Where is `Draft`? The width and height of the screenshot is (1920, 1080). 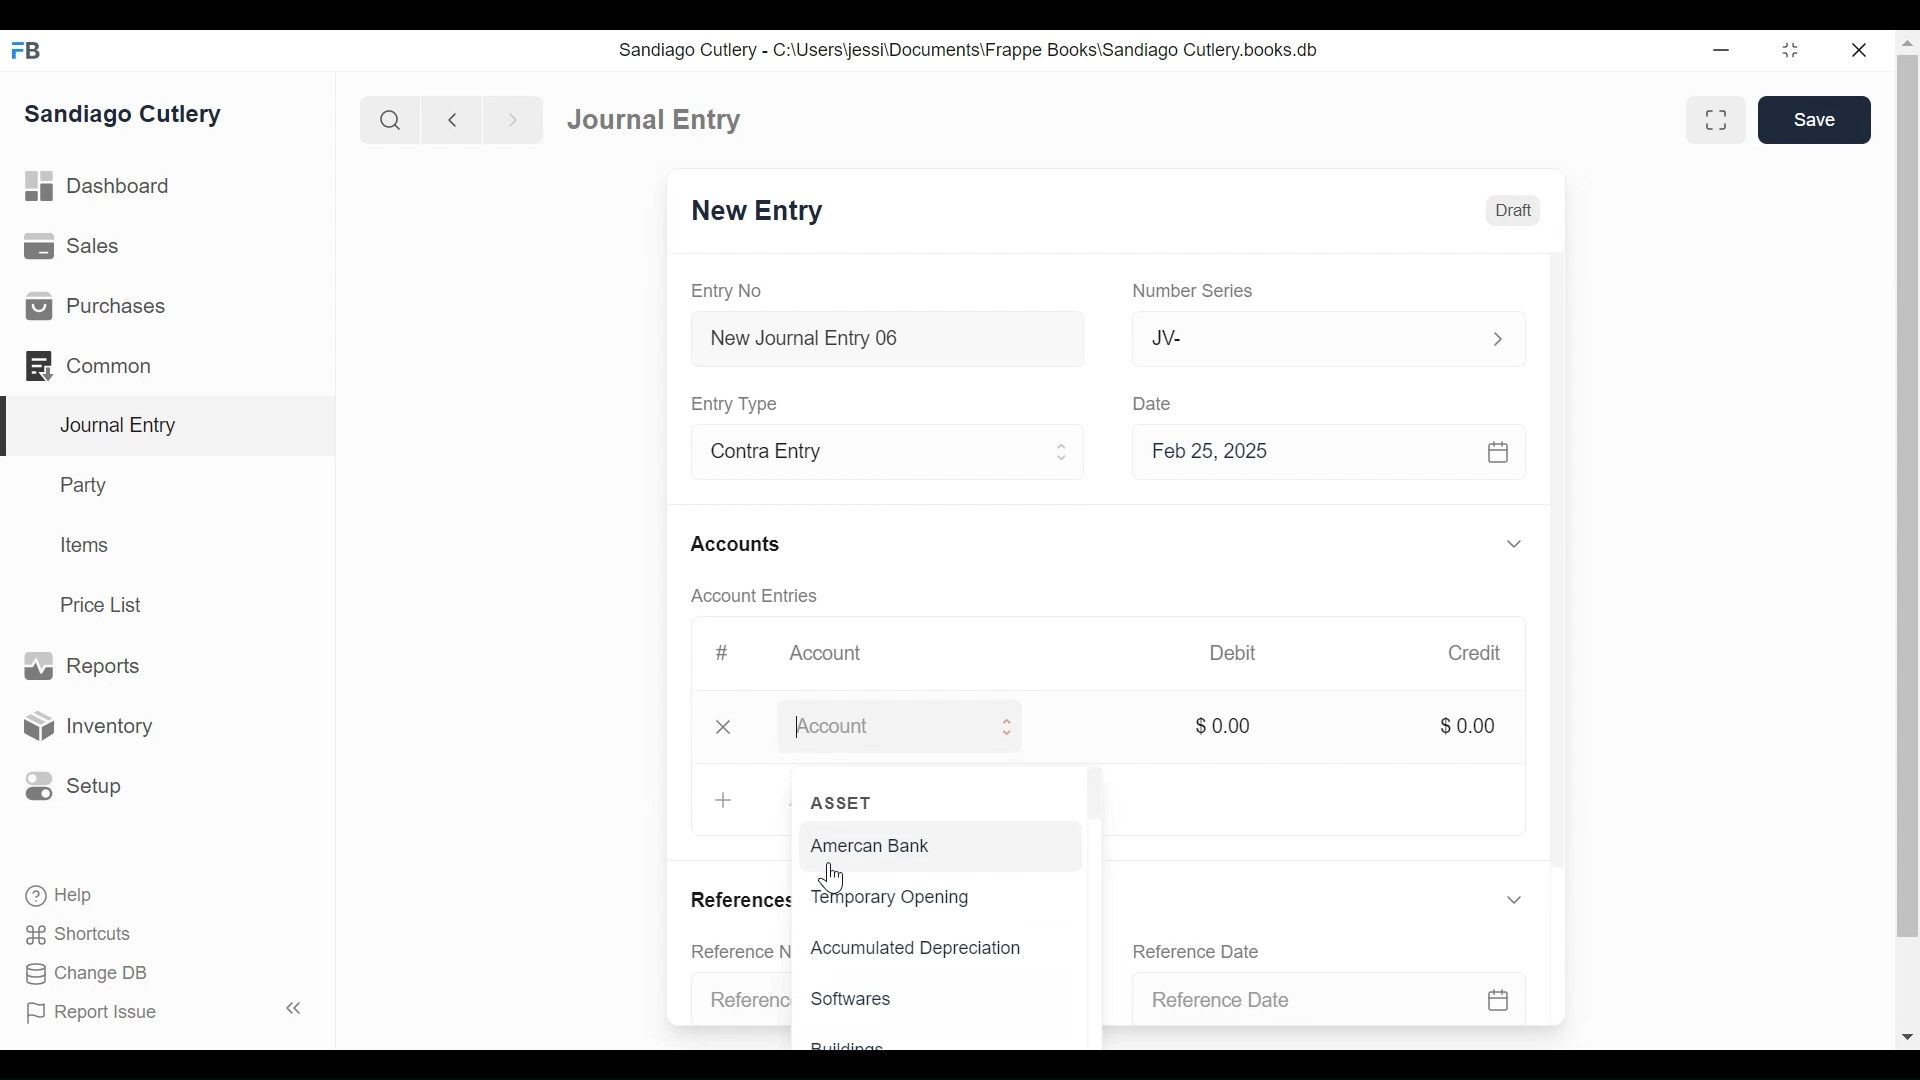 Draft is located at coordinates (1516, 211).